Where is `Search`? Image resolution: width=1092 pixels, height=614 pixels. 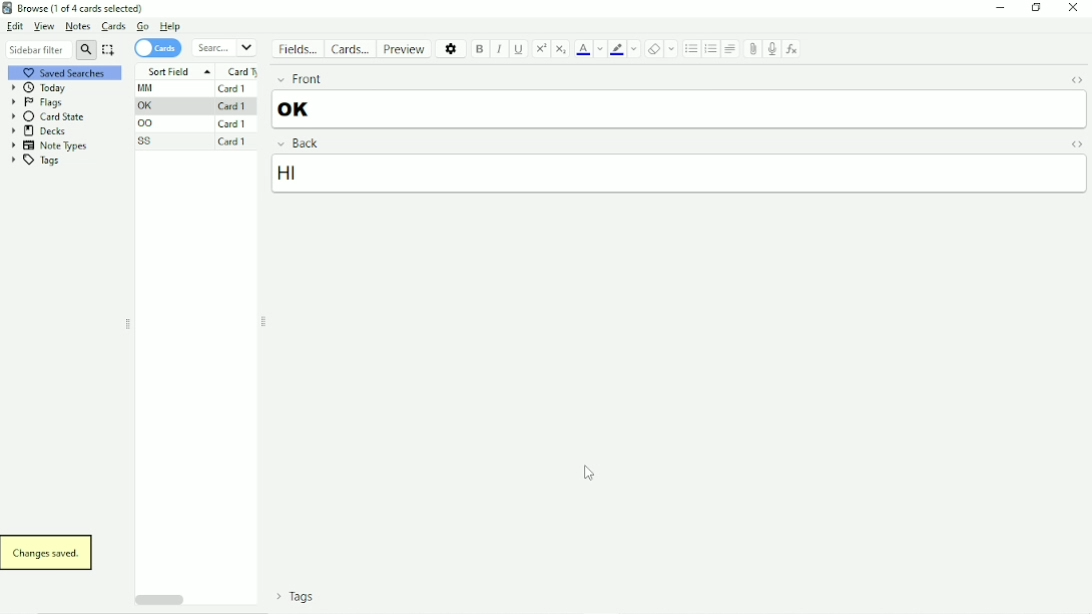 Search is located at coordinates (225, 47).